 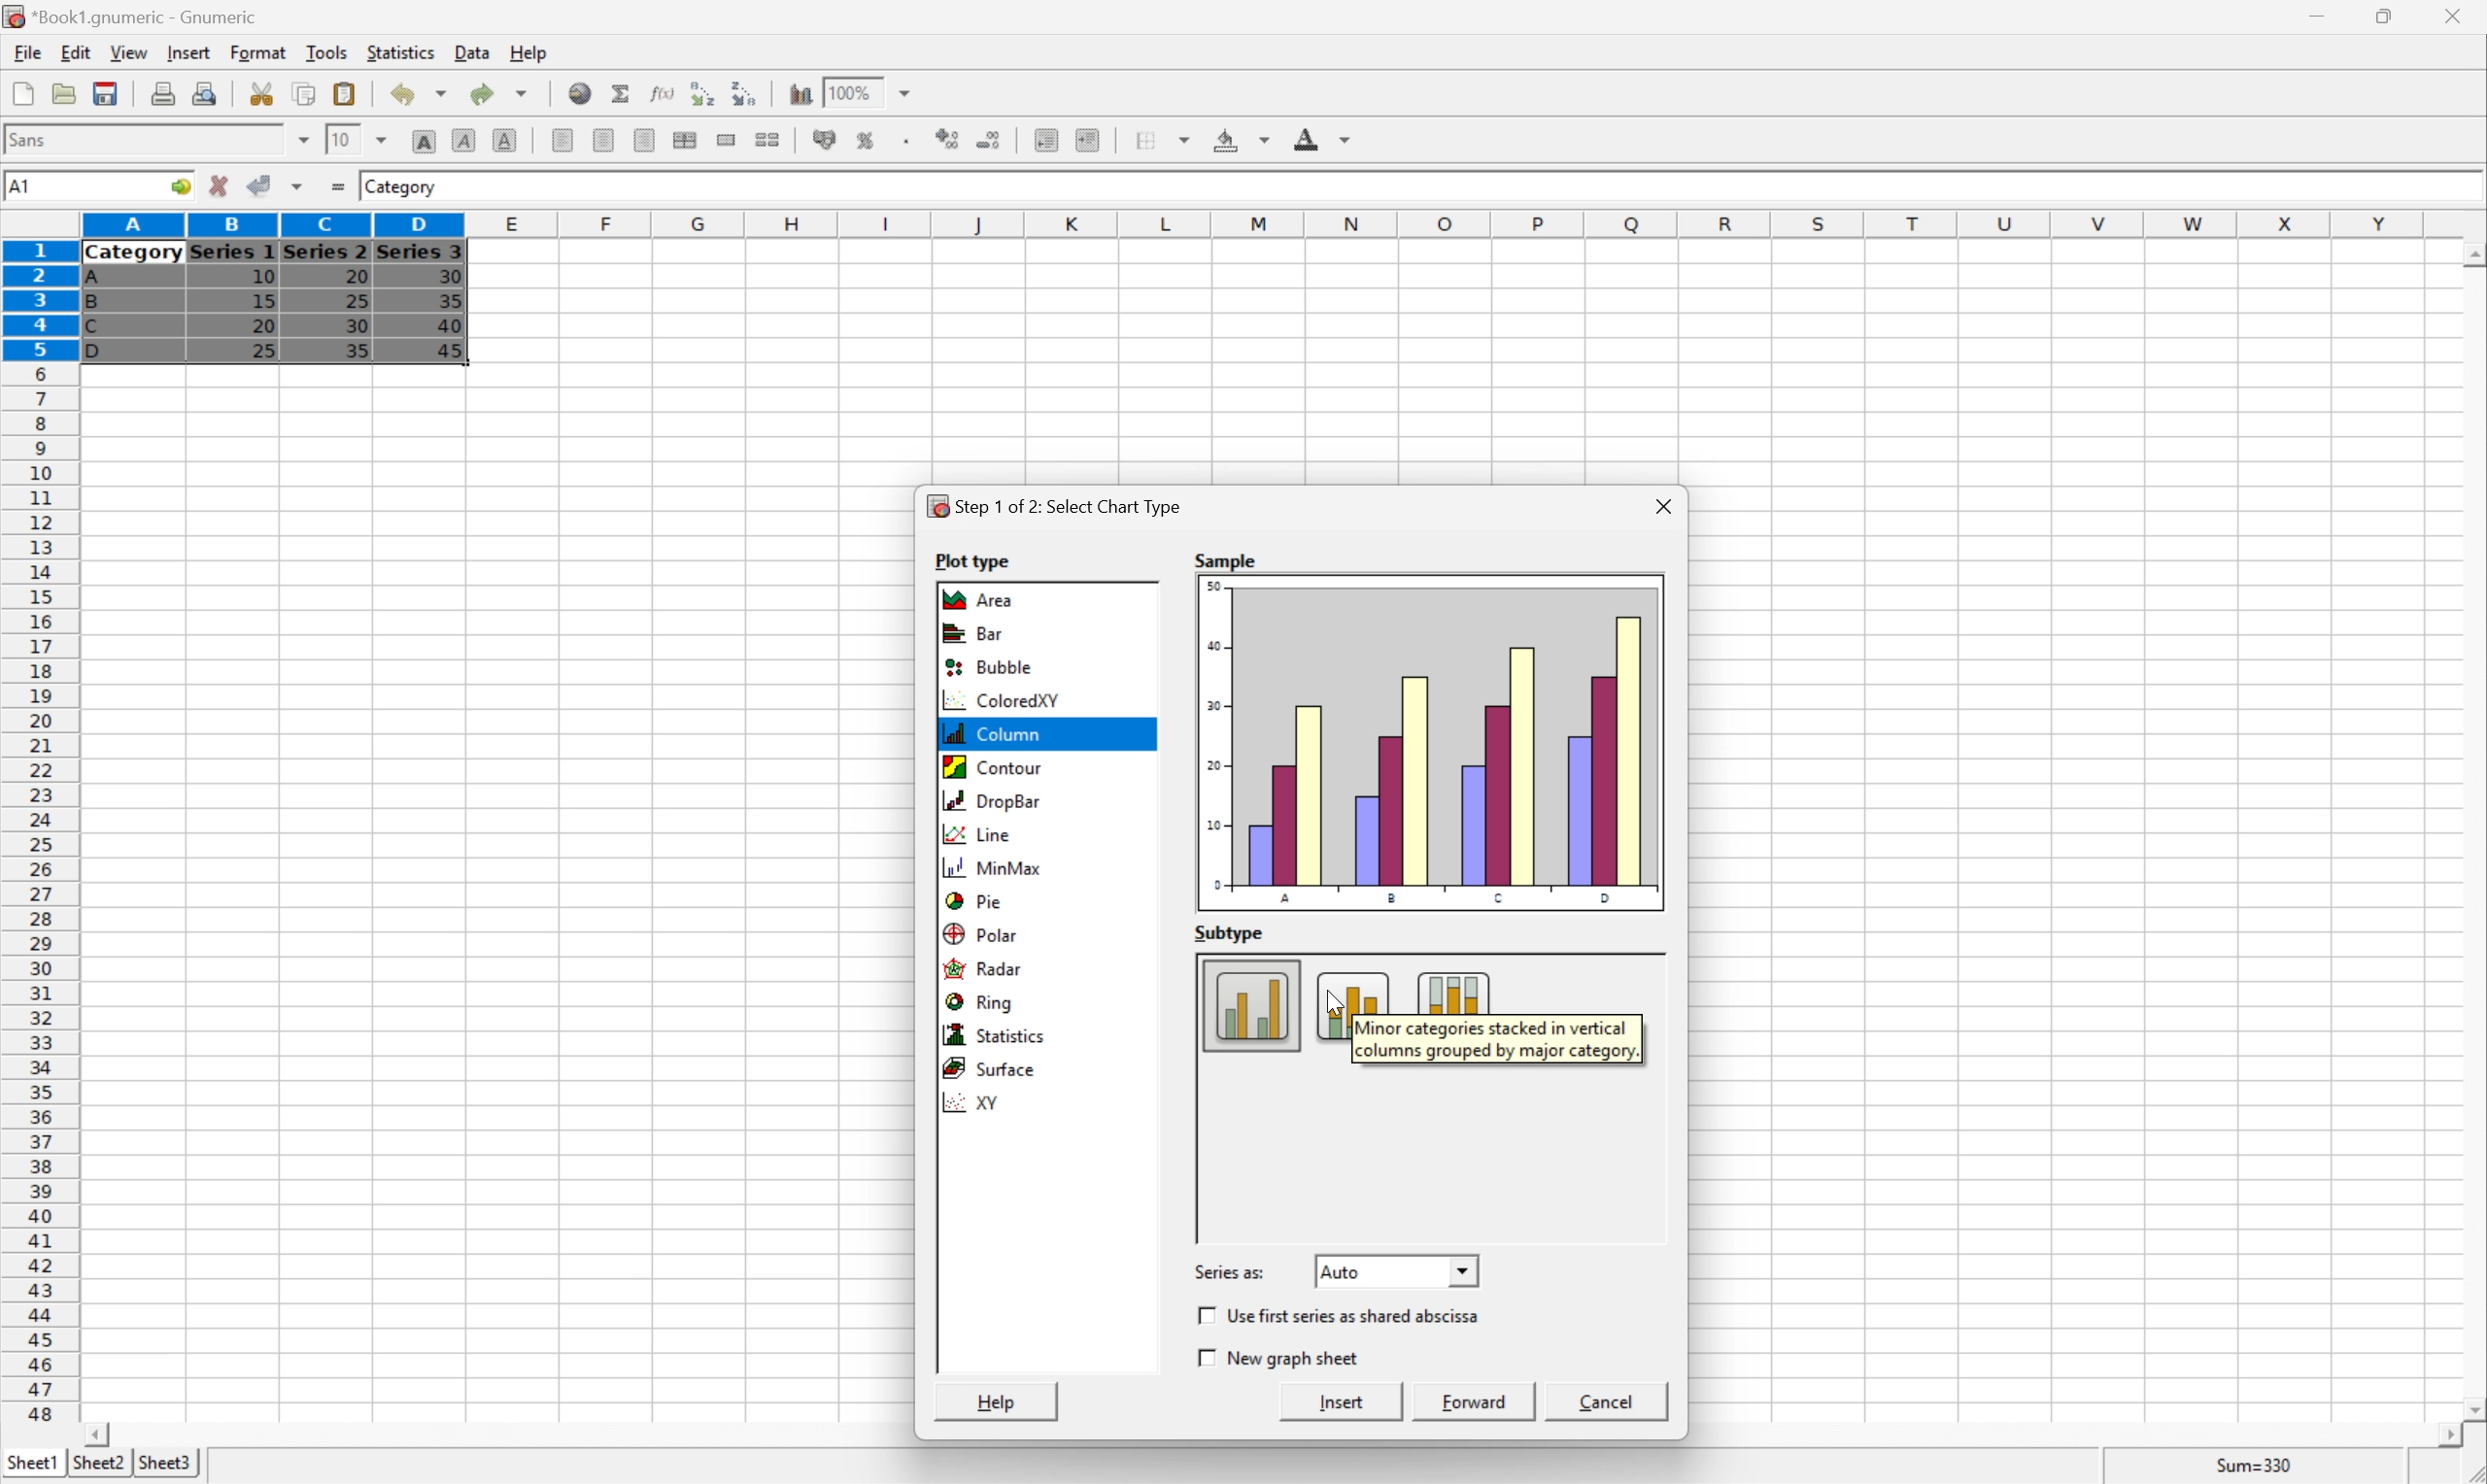 What do you see at coordinates (2310, 17) in the screenshot?
I see `Minimize` at bounding box center [2310, 17].